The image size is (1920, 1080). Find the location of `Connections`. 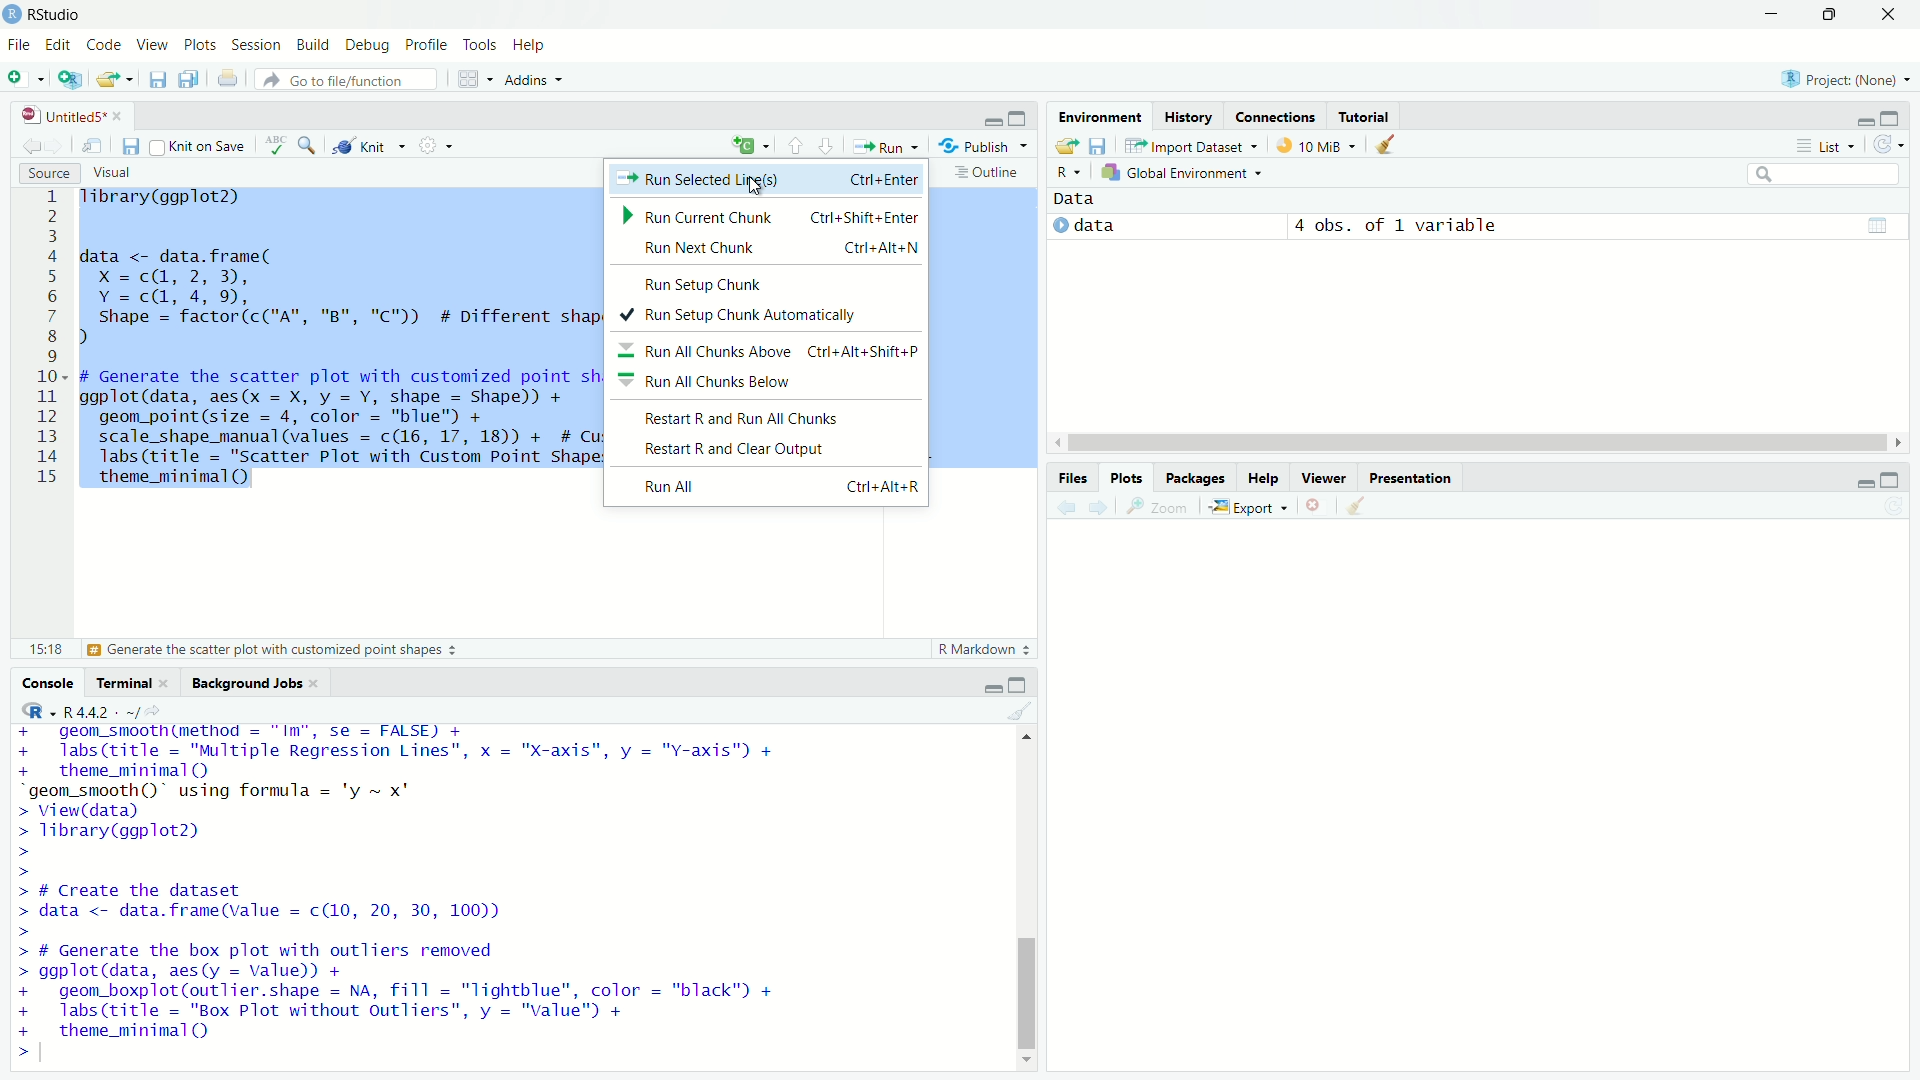

Connections is located at coordinates (1274, 115).